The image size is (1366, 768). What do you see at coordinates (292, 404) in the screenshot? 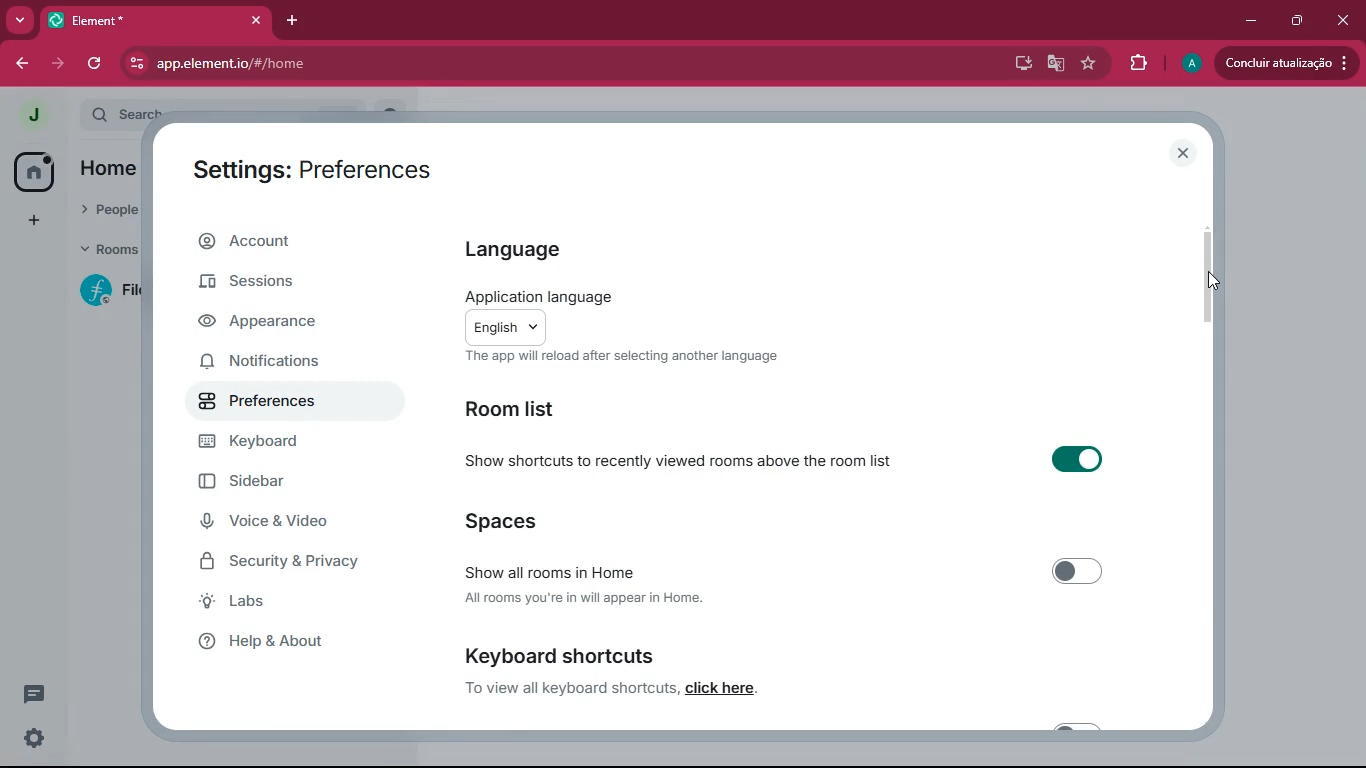
I see `preferences` at bounding box center [292, 404].